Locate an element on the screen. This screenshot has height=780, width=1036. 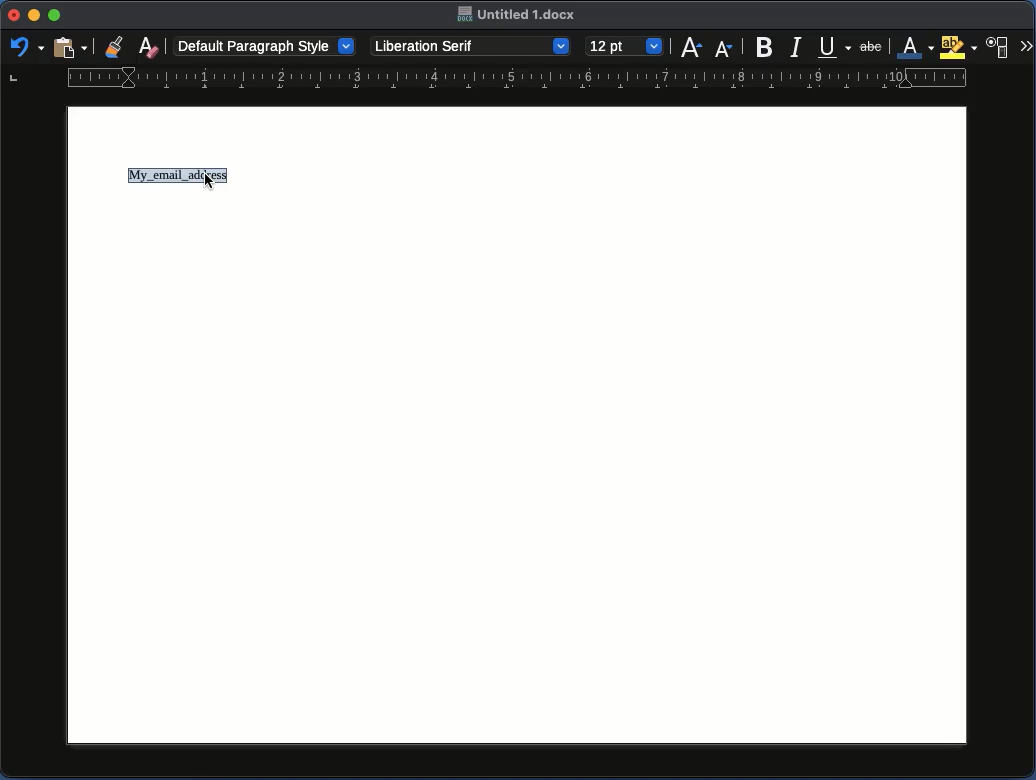
Clear formatting is located at coordinates (150, 45).